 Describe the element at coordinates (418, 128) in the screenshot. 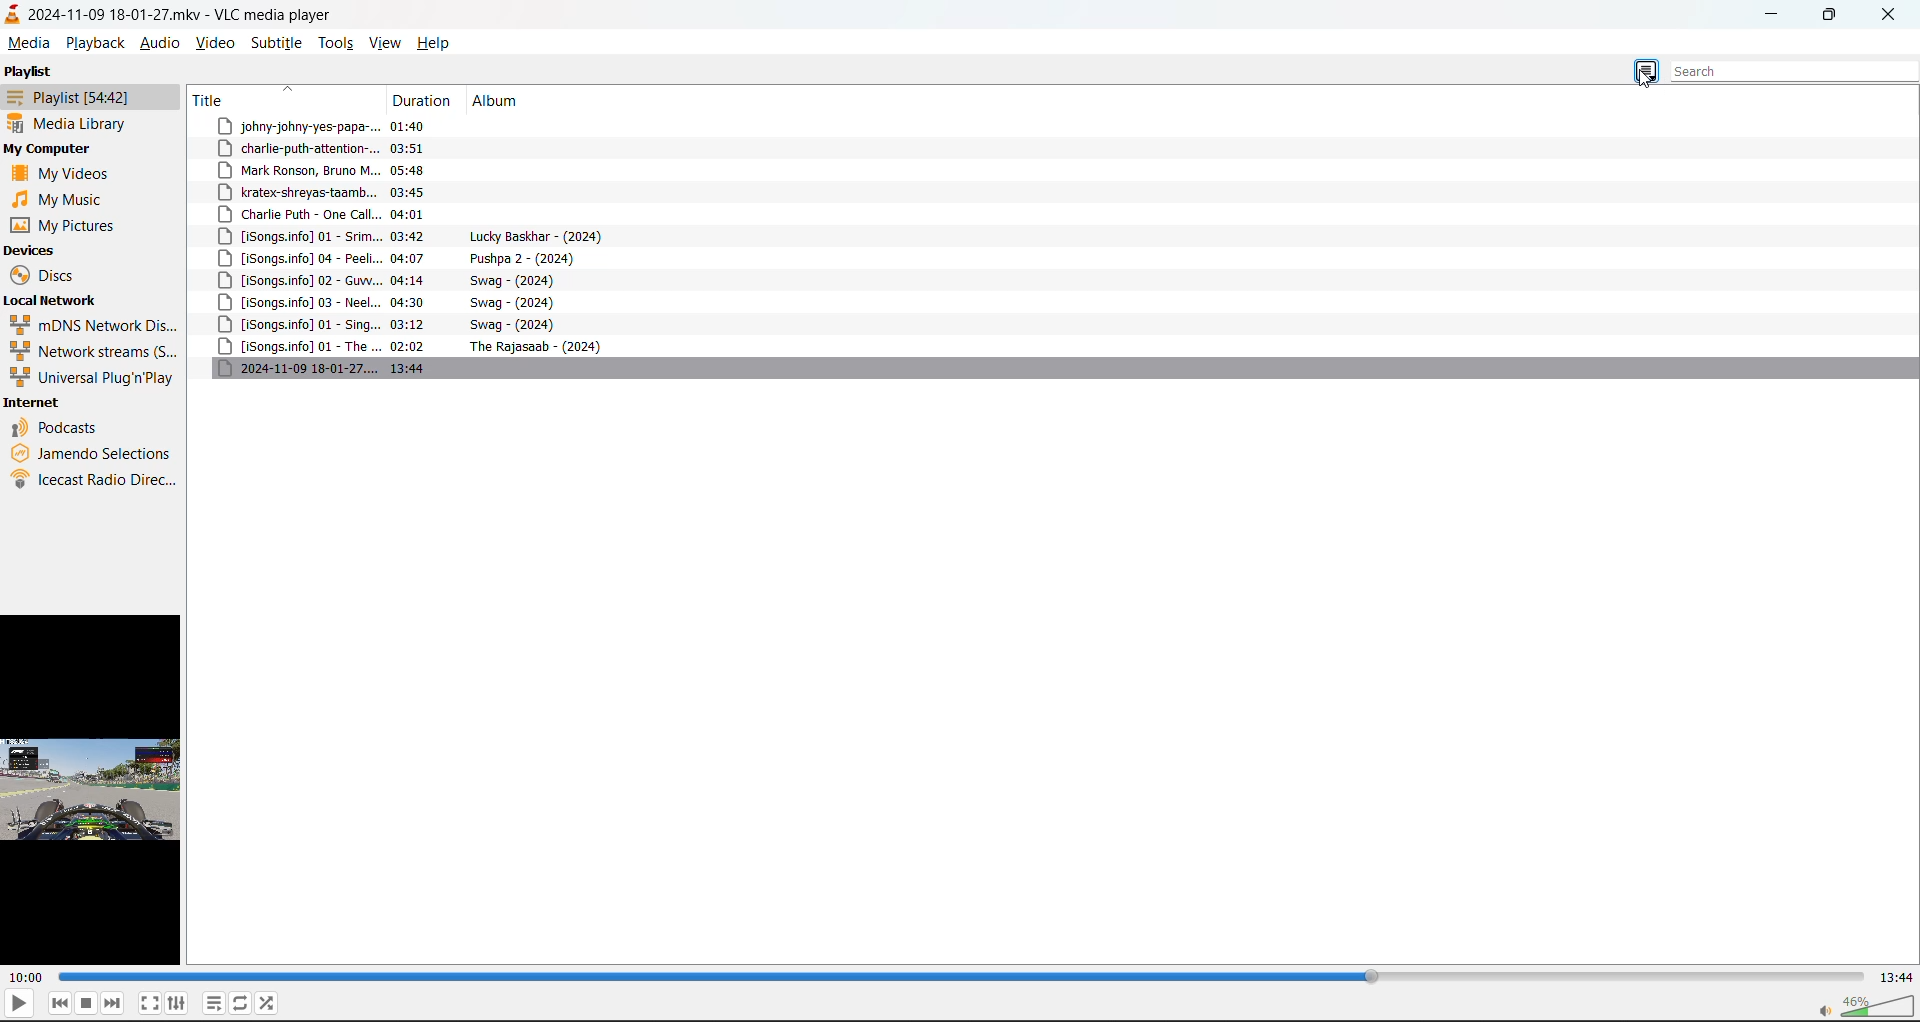

I see `track title, duration and album` at that location.